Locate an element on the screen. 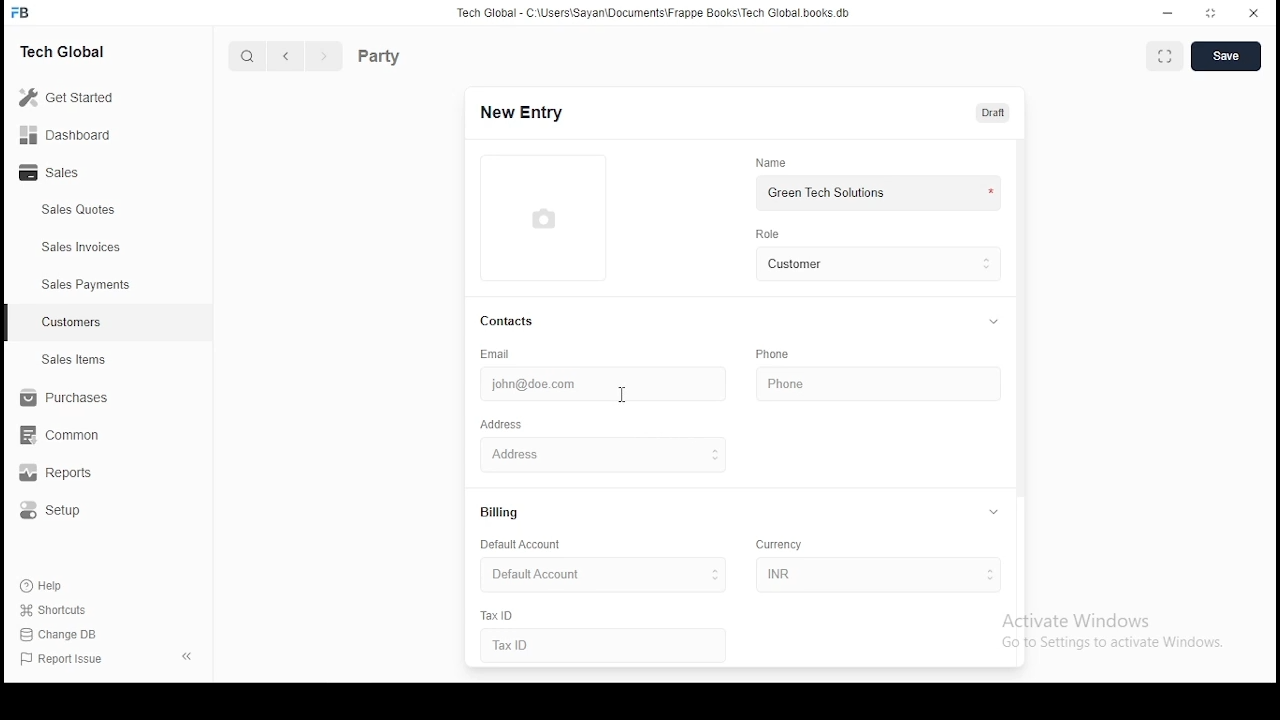 This screenshot has width=1280, height=720. toggle between form and fullscreen is located at coordinates (1168, 53).